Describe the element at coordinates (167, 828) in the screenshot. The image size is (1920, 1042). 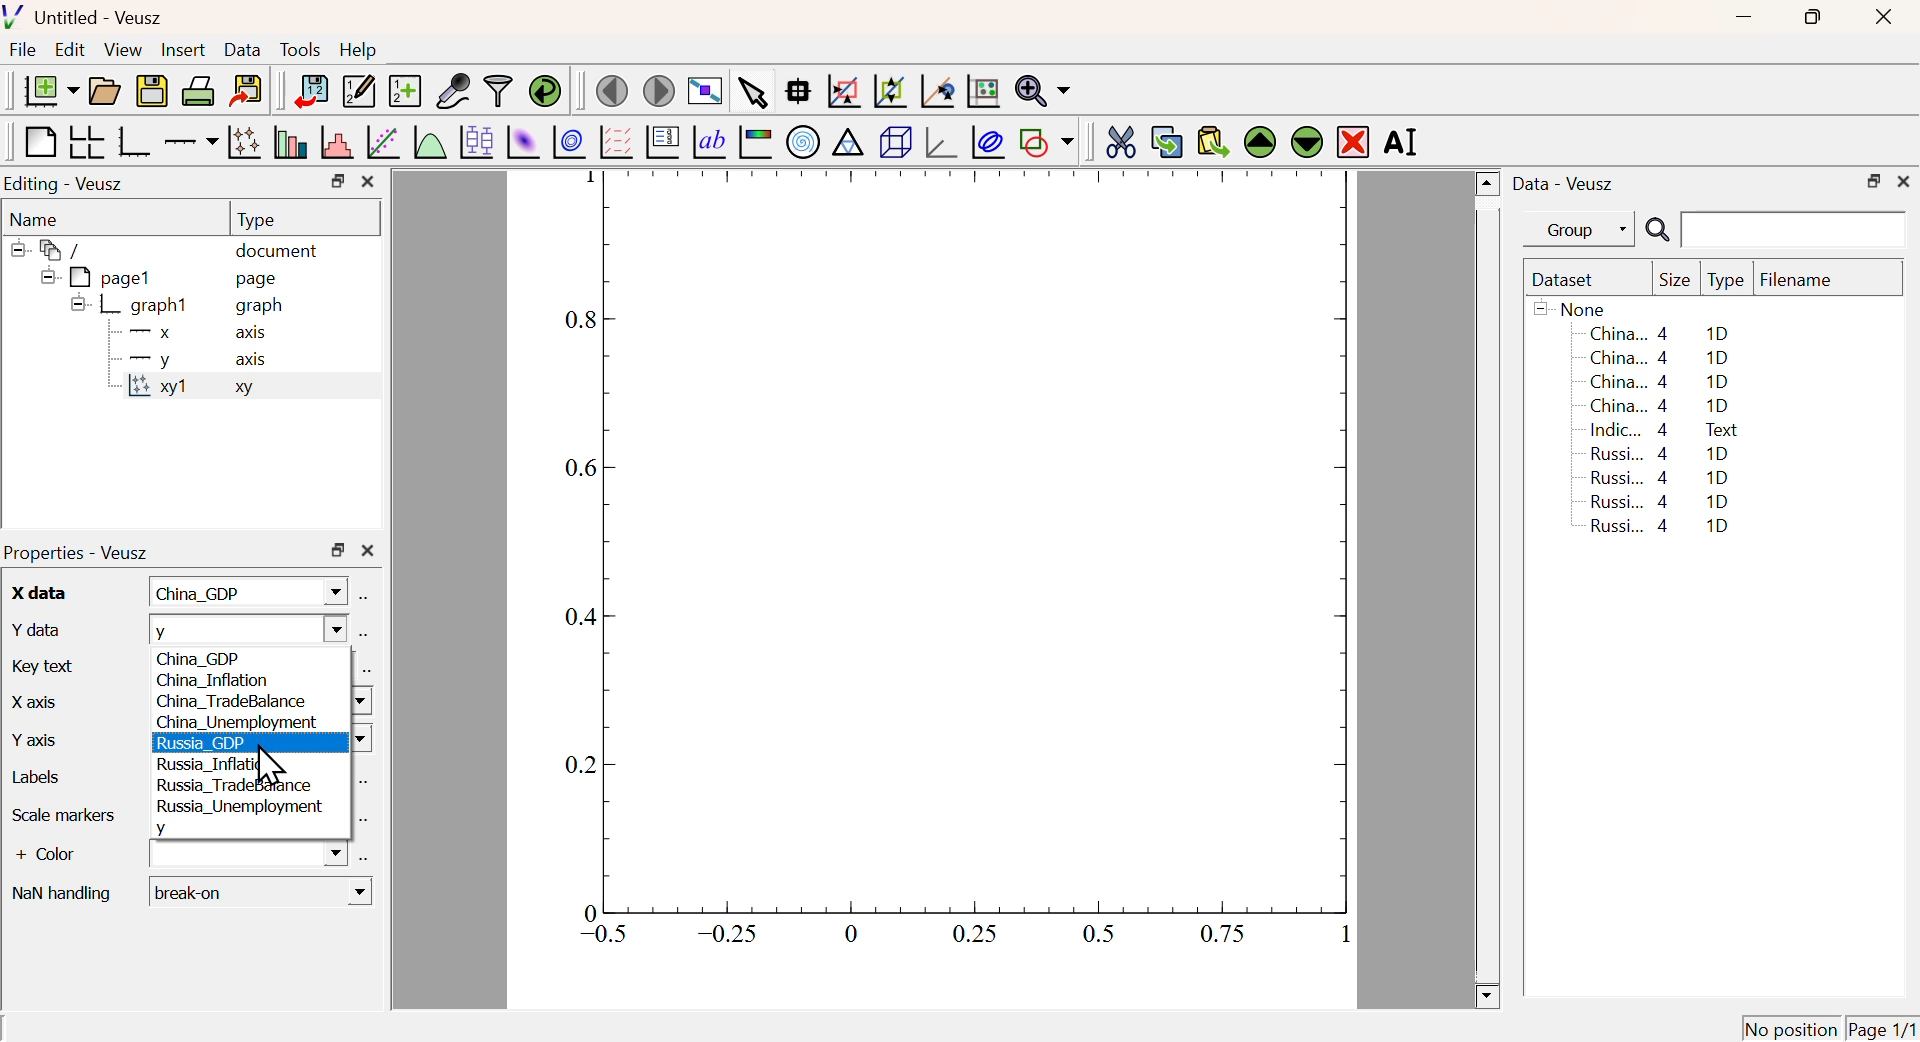
I see `y` at that location.